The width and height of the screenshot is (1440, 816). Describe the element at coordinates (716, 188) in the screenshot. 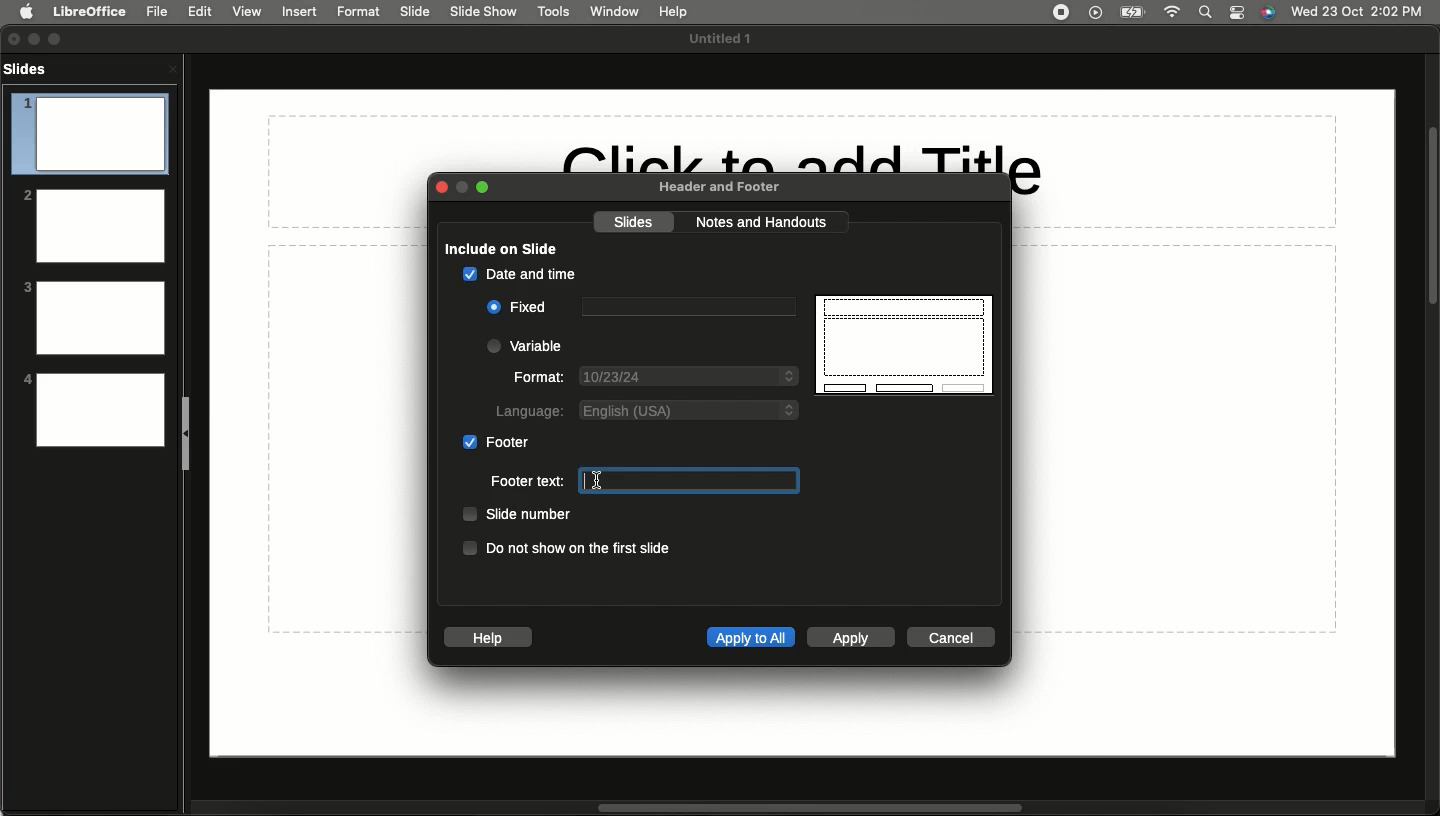

I see `Header and footer` at that location.